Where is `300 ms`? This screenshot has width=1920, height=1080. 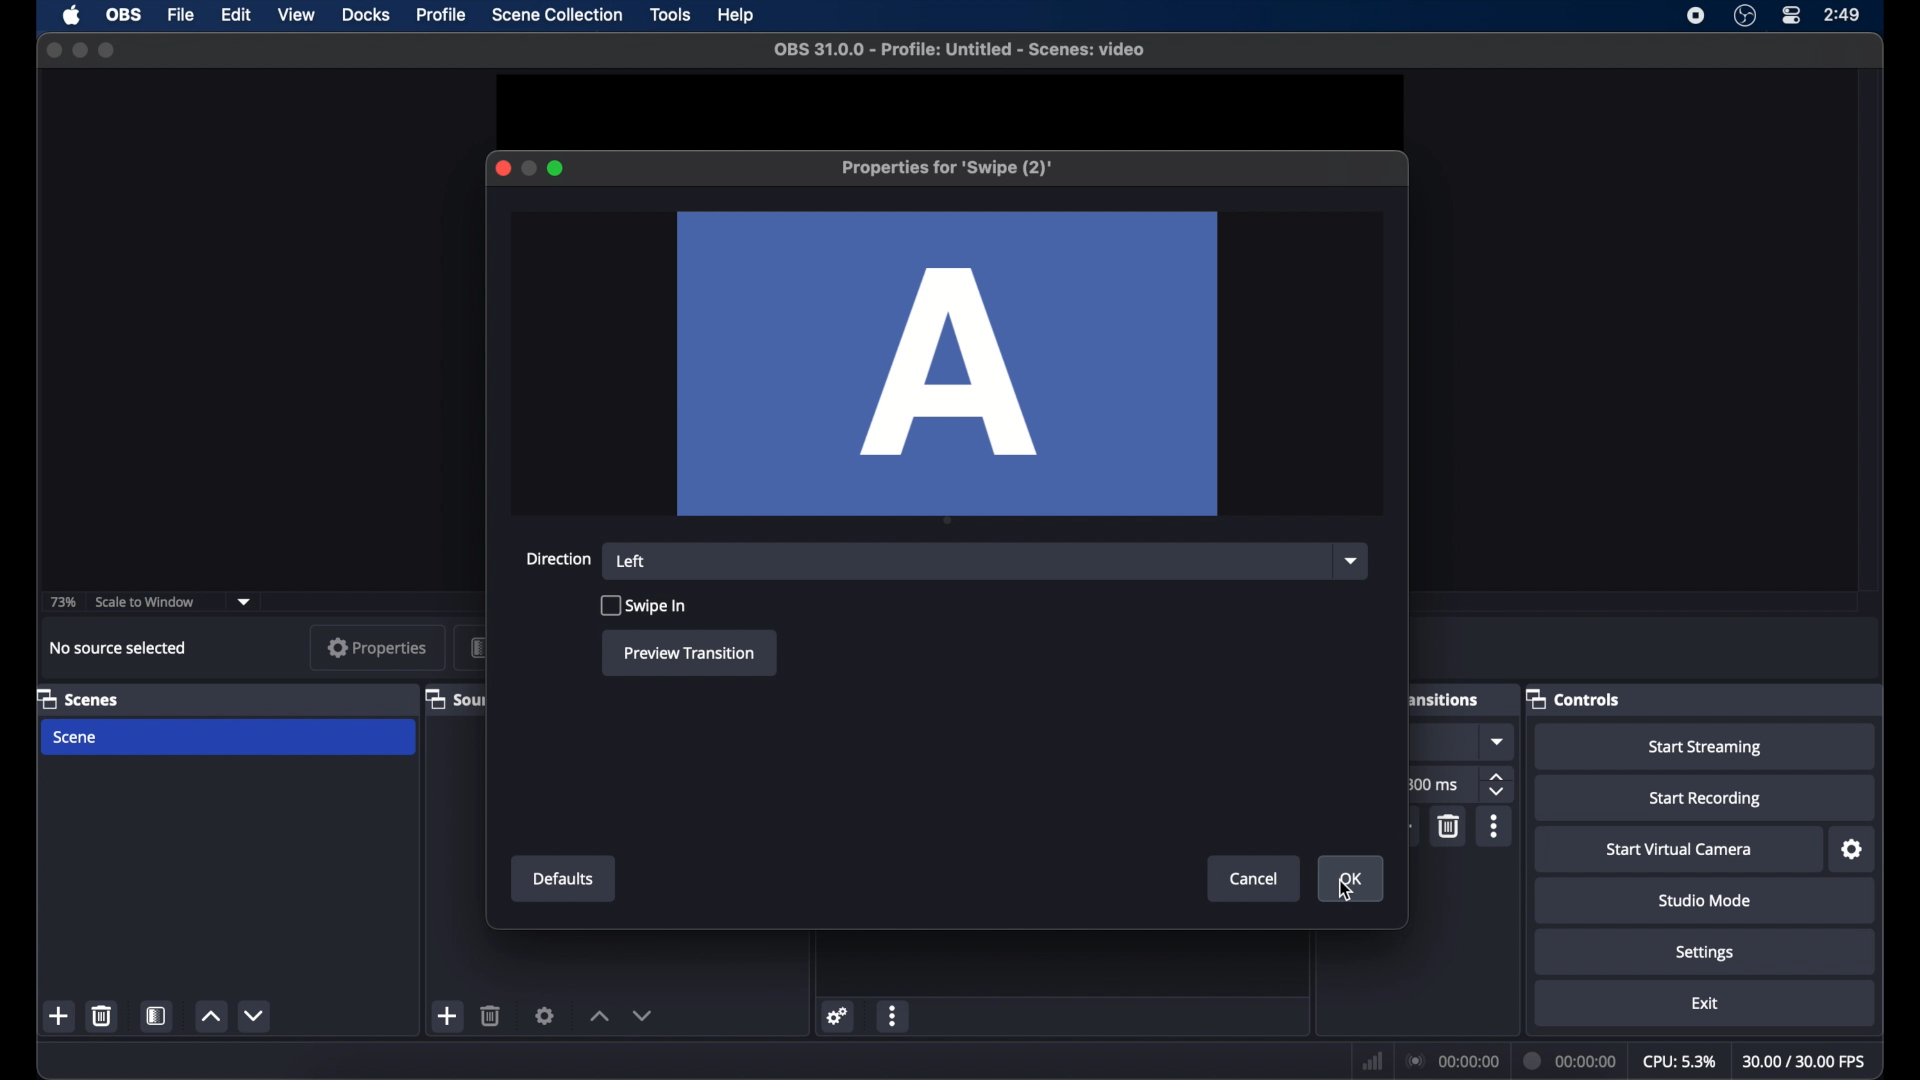 300 ms is located at coordinates (1436, 784).